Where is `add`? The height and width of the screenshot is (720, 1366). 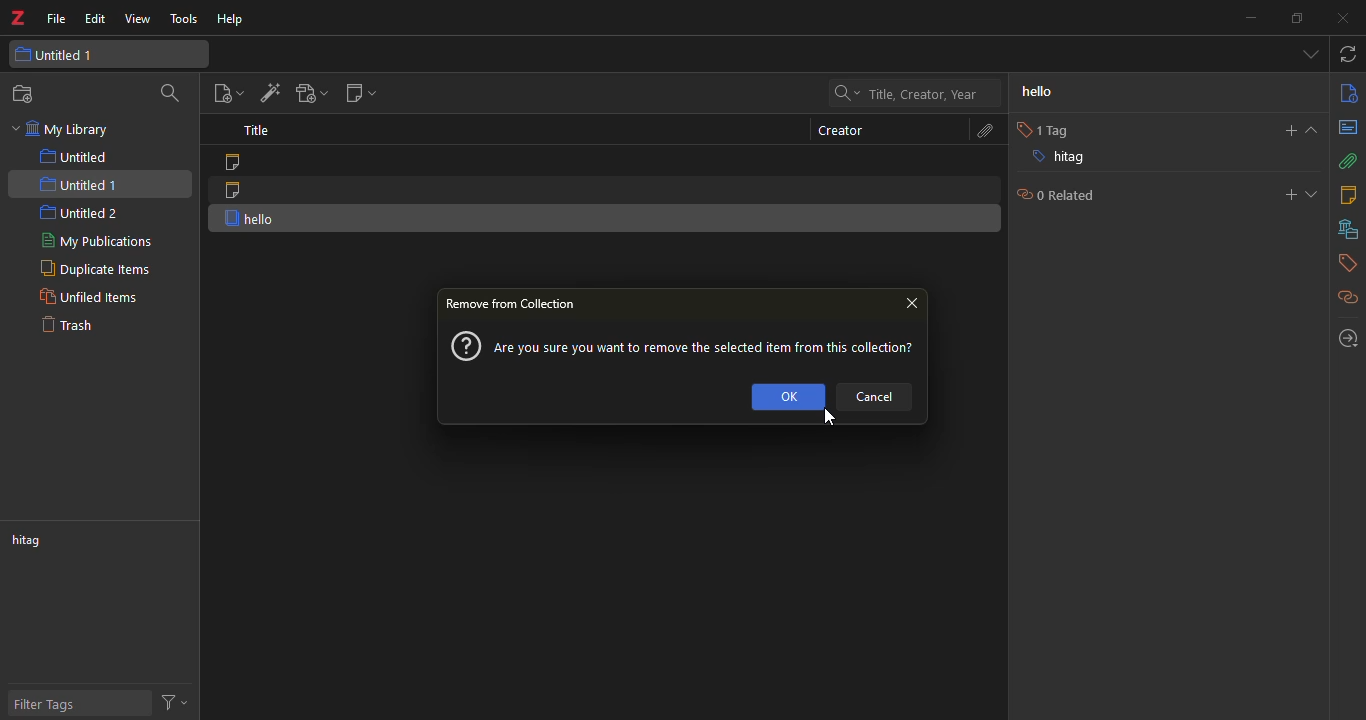
add is located at coordinates (1284, 131).